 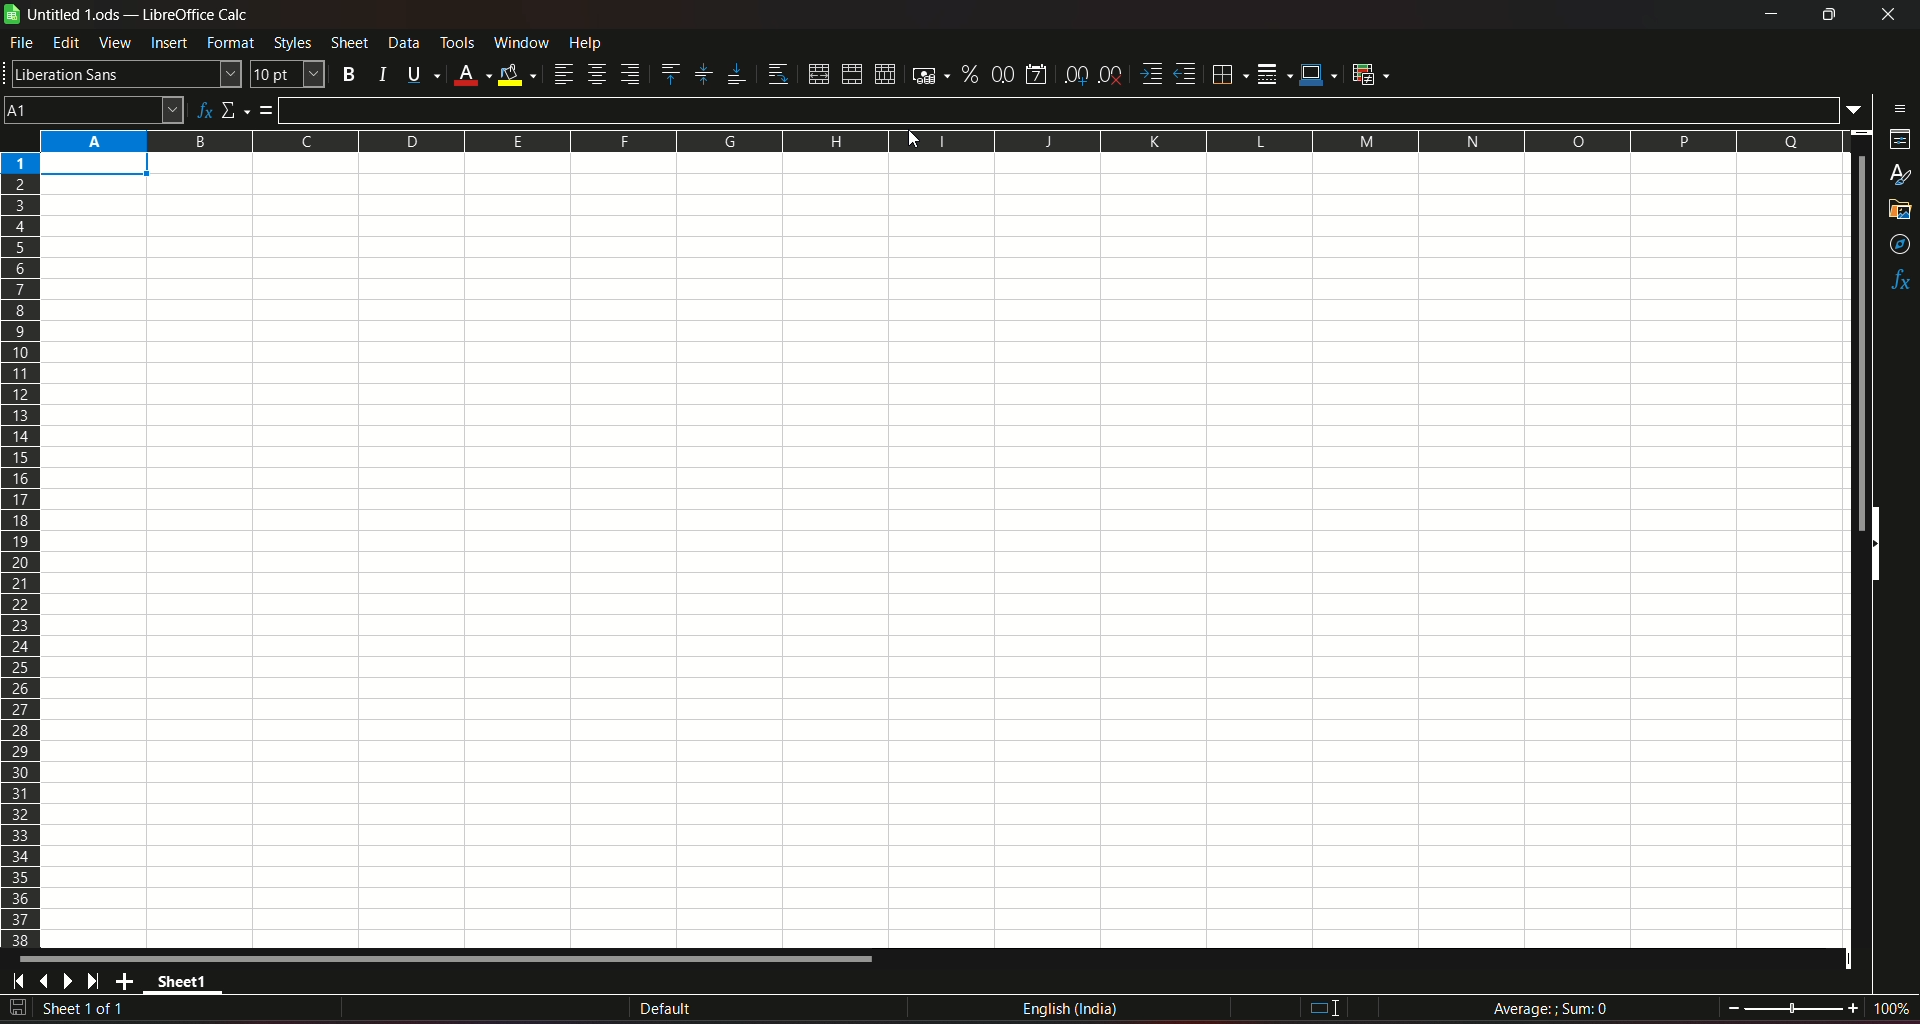 I want to click on merge cells, so click(x=852, y=72).